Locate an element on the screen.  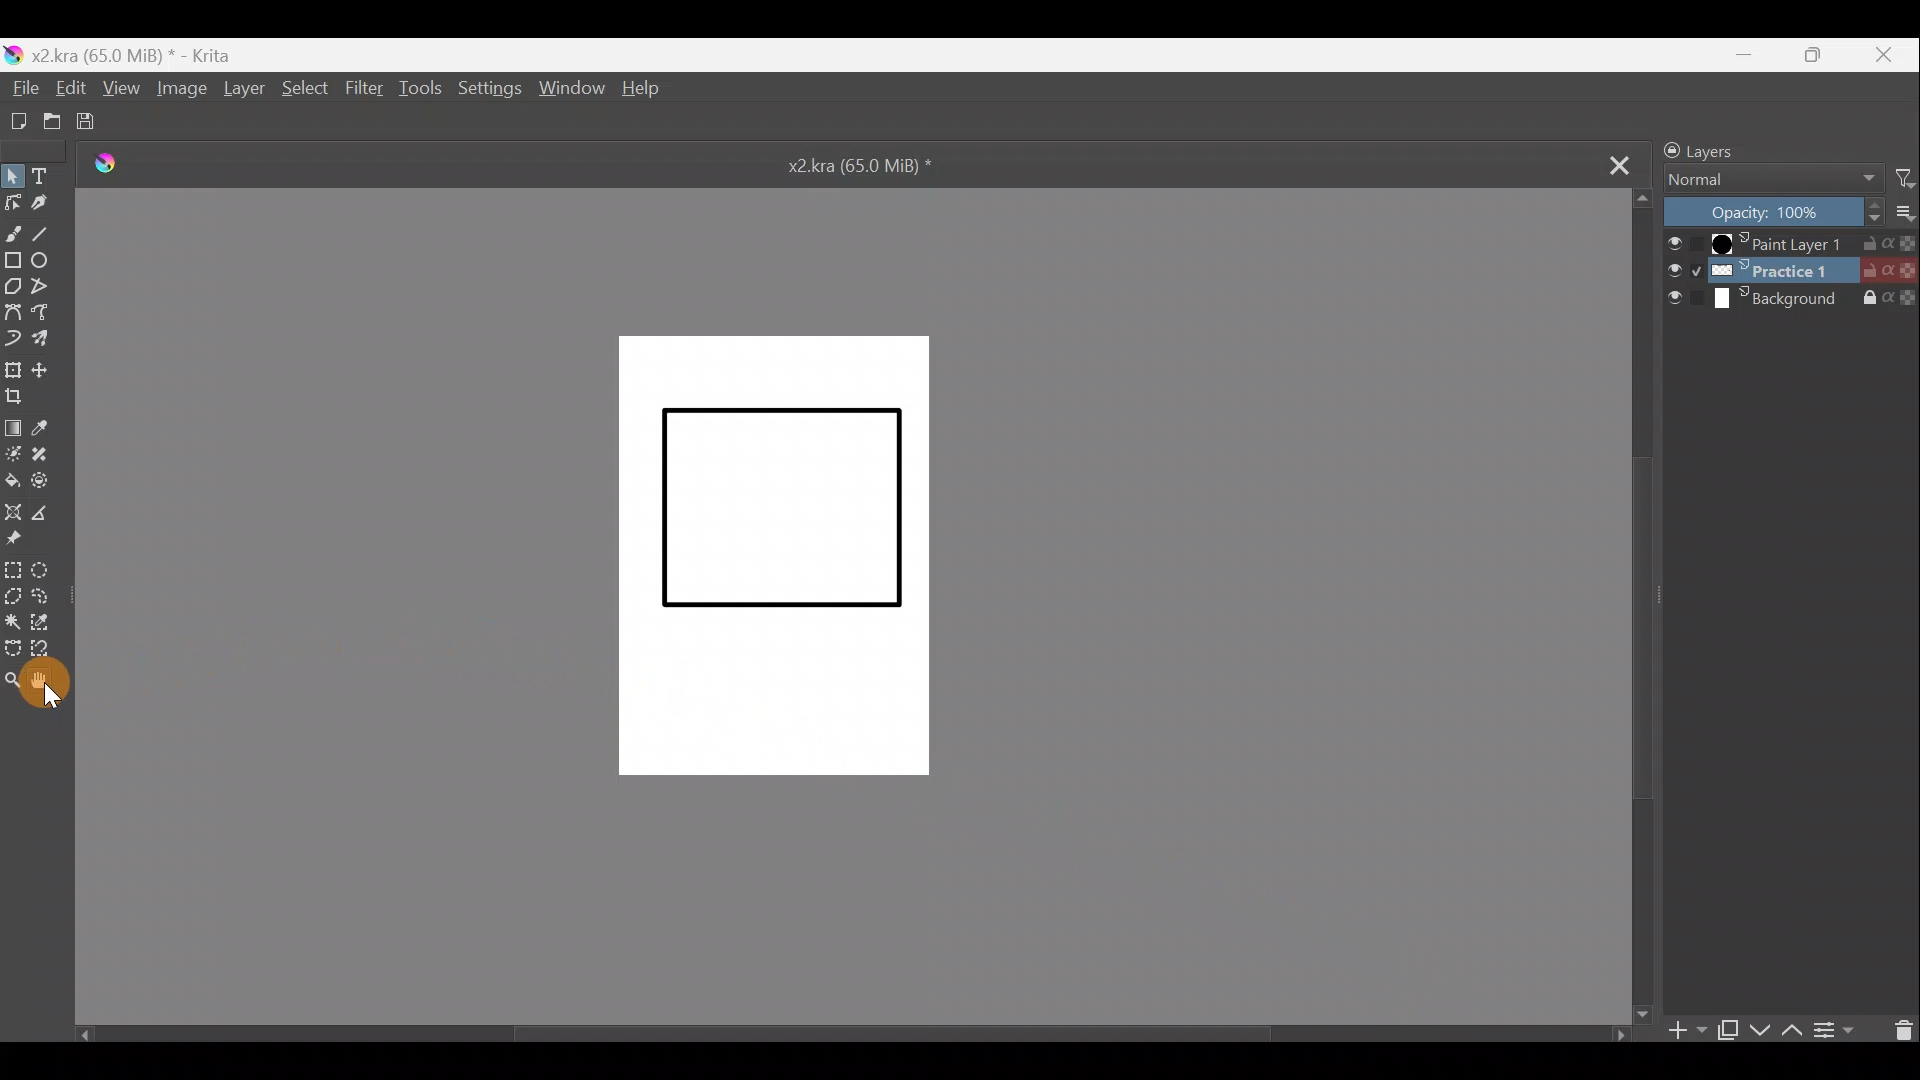
) x2kra (65.0 MiB) * - Krita is located at coordinates (127, 56).